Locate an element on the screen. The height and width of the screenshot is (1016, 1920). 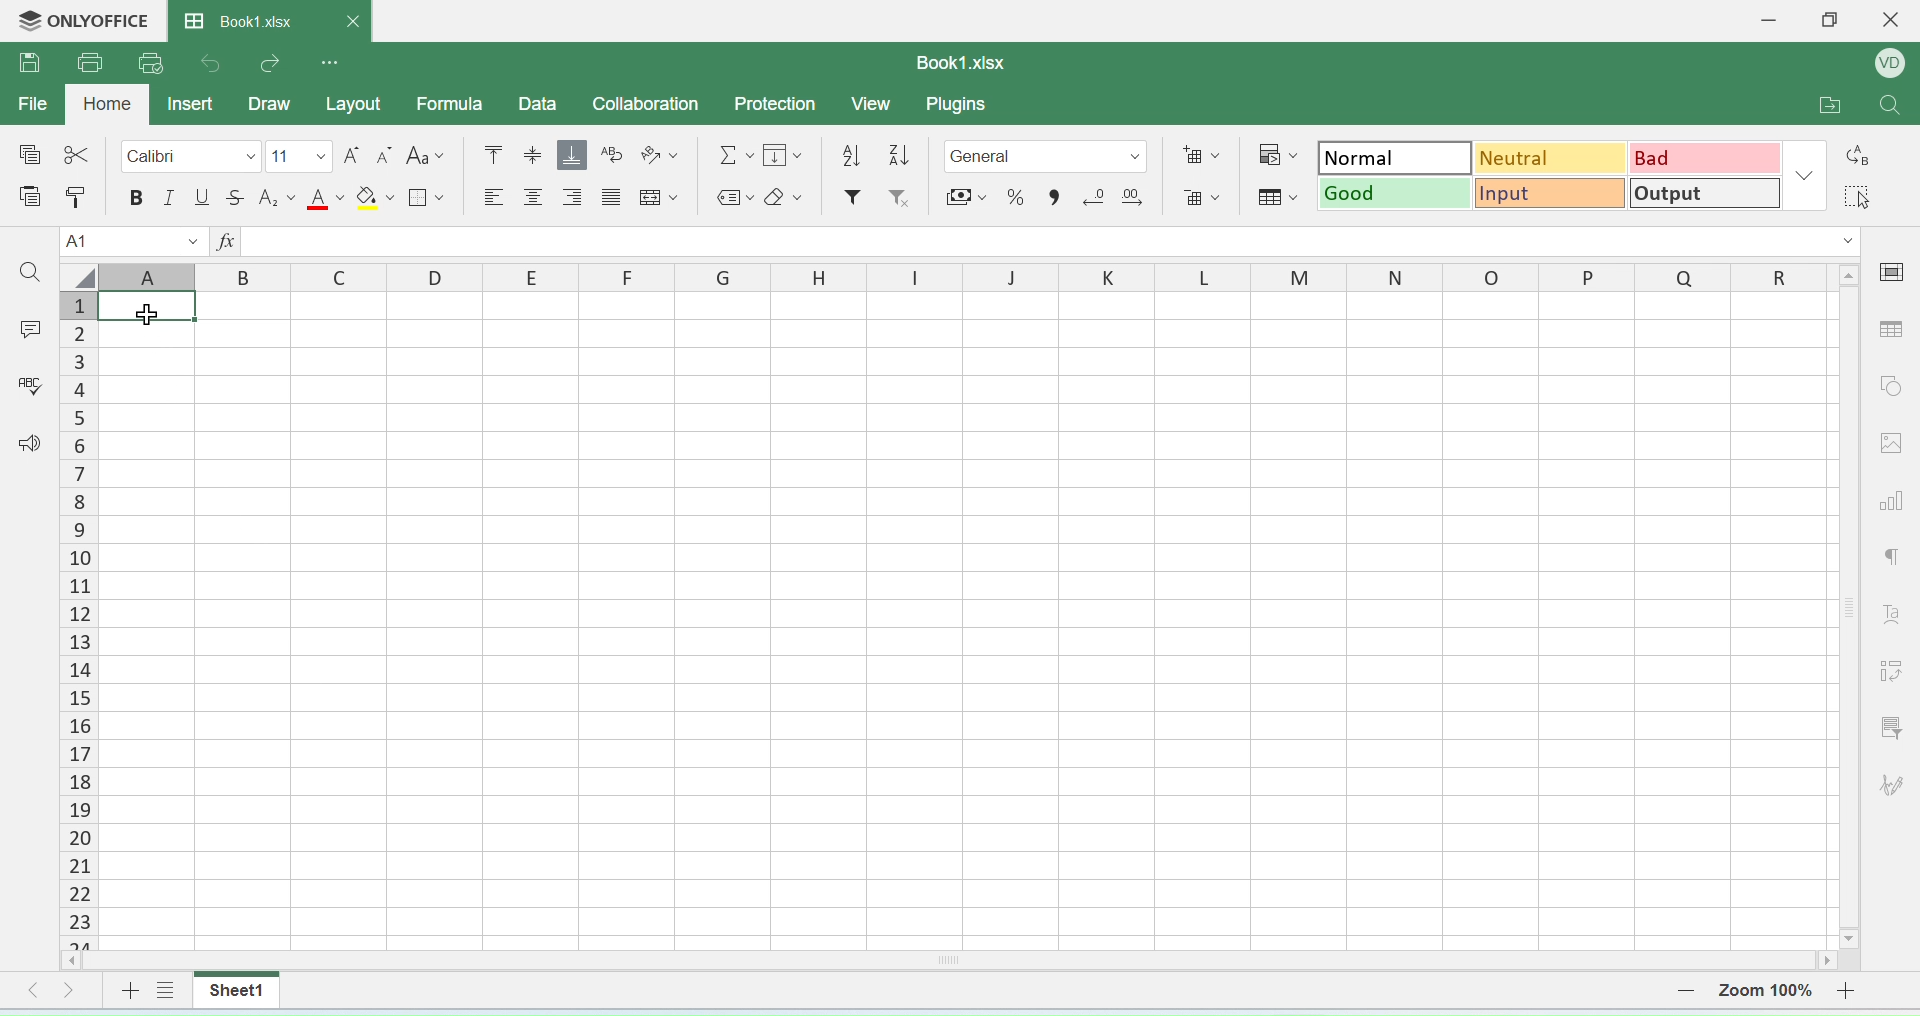
draw is located at coordinates (271, 102).